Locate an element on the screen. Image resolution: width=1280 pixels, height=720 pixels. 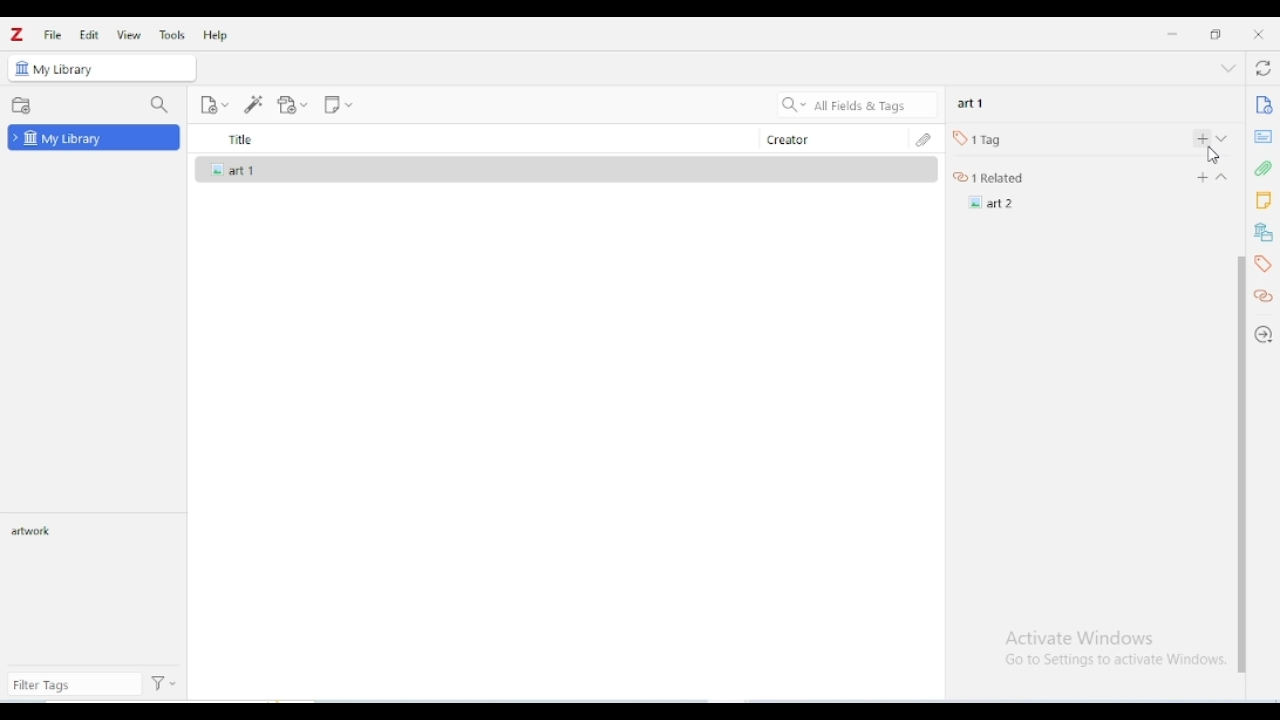
my library is located at coordinates (101, 67).